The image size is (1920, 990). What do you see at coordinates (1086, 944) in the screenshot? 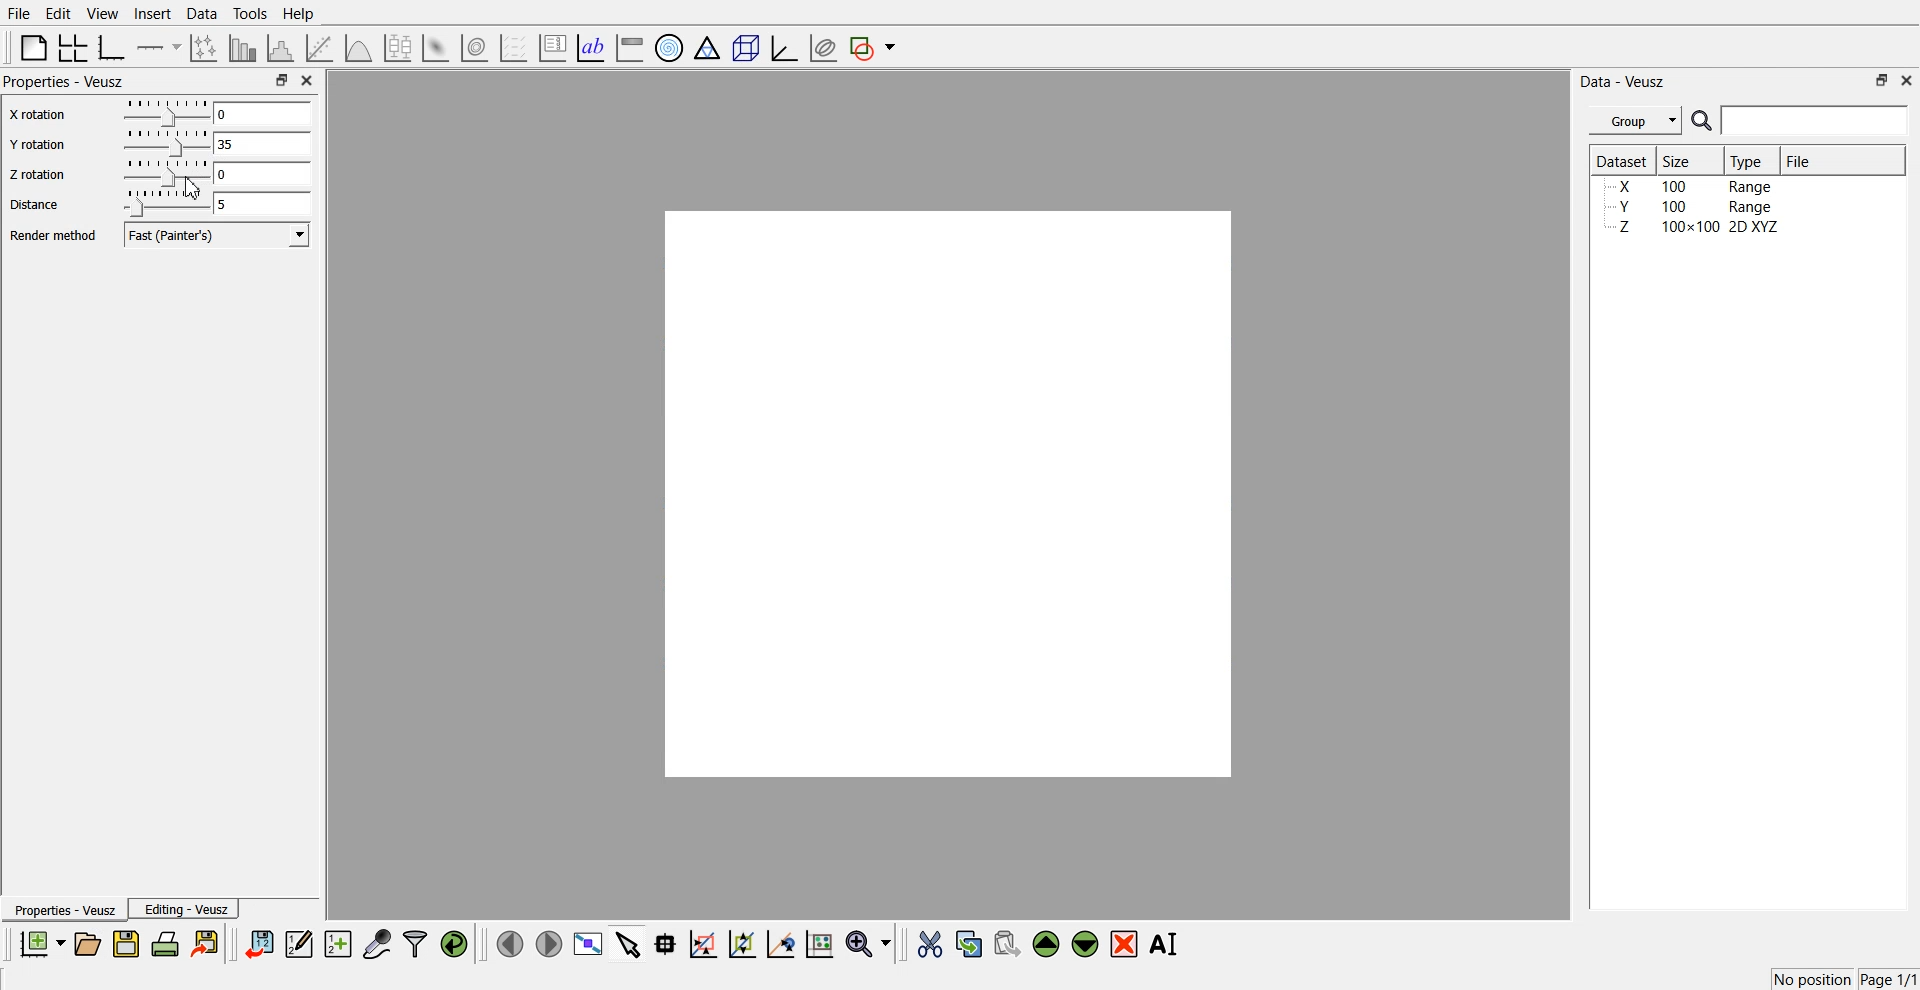
I see `Move down the selected widget` at bounding box center [1086, 944].